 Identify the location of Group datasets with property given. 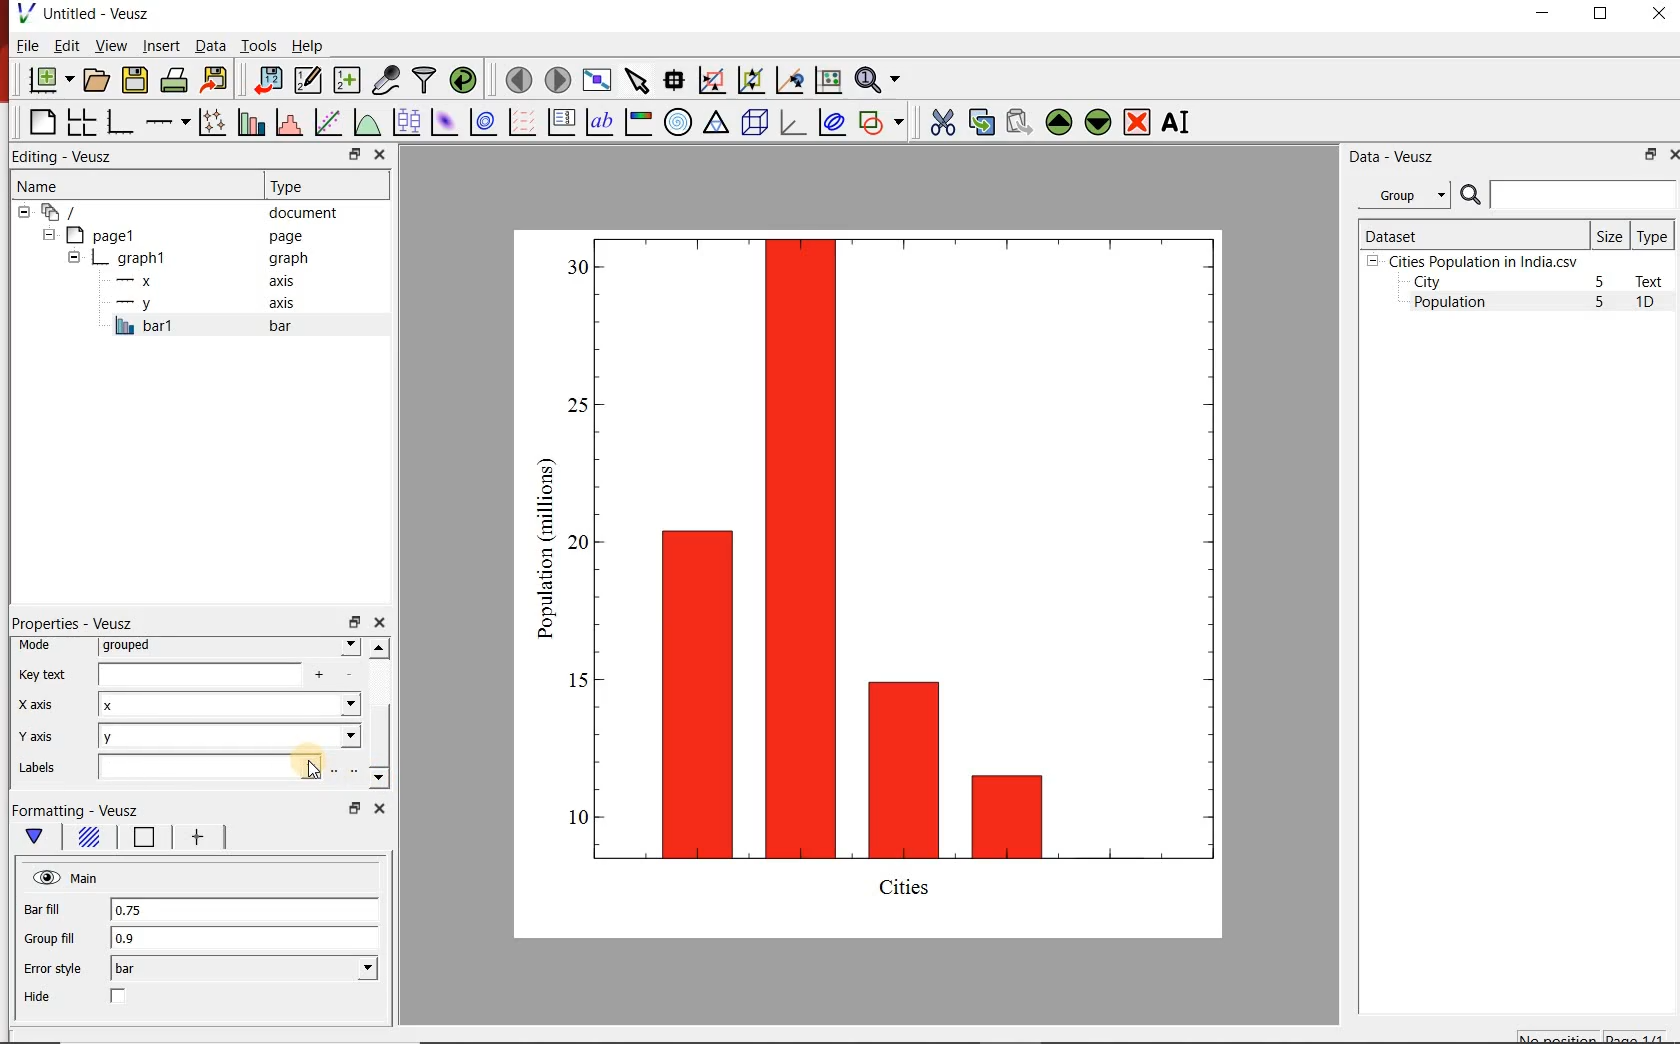
(1403, 194).